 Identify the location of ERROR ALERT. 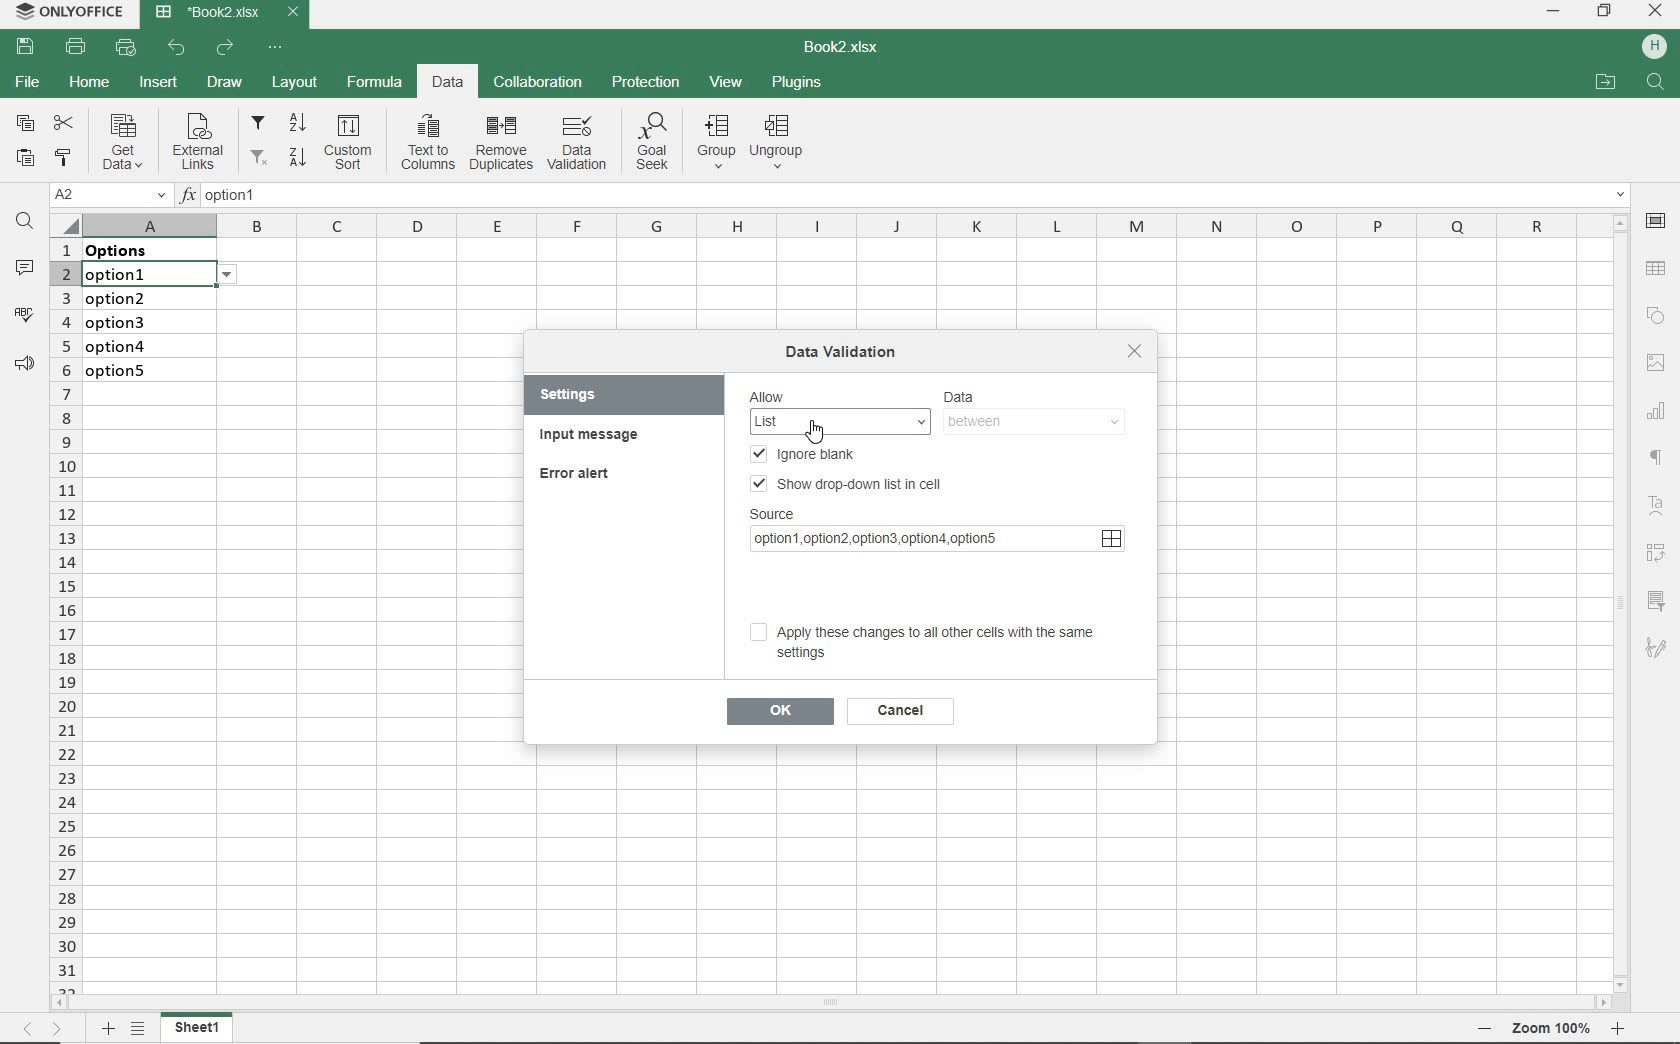
(579, 475).